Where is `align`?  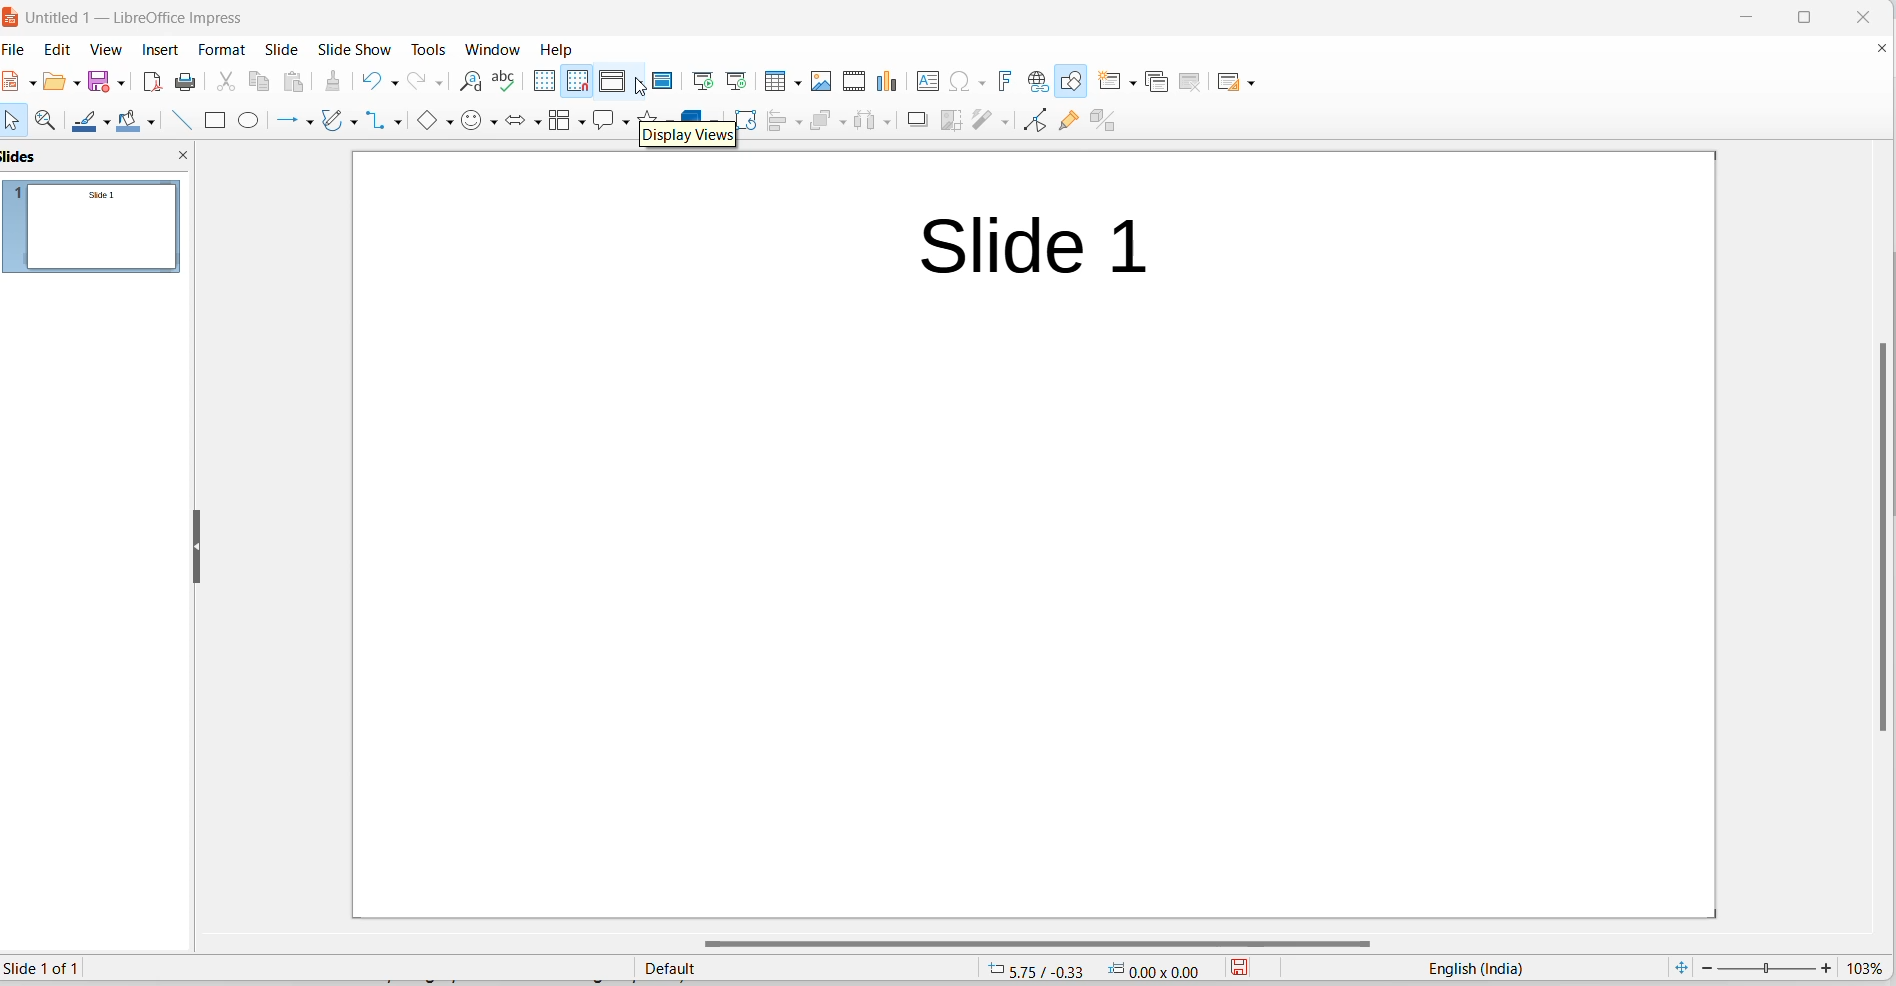
align is located at coordinates (776, 124).